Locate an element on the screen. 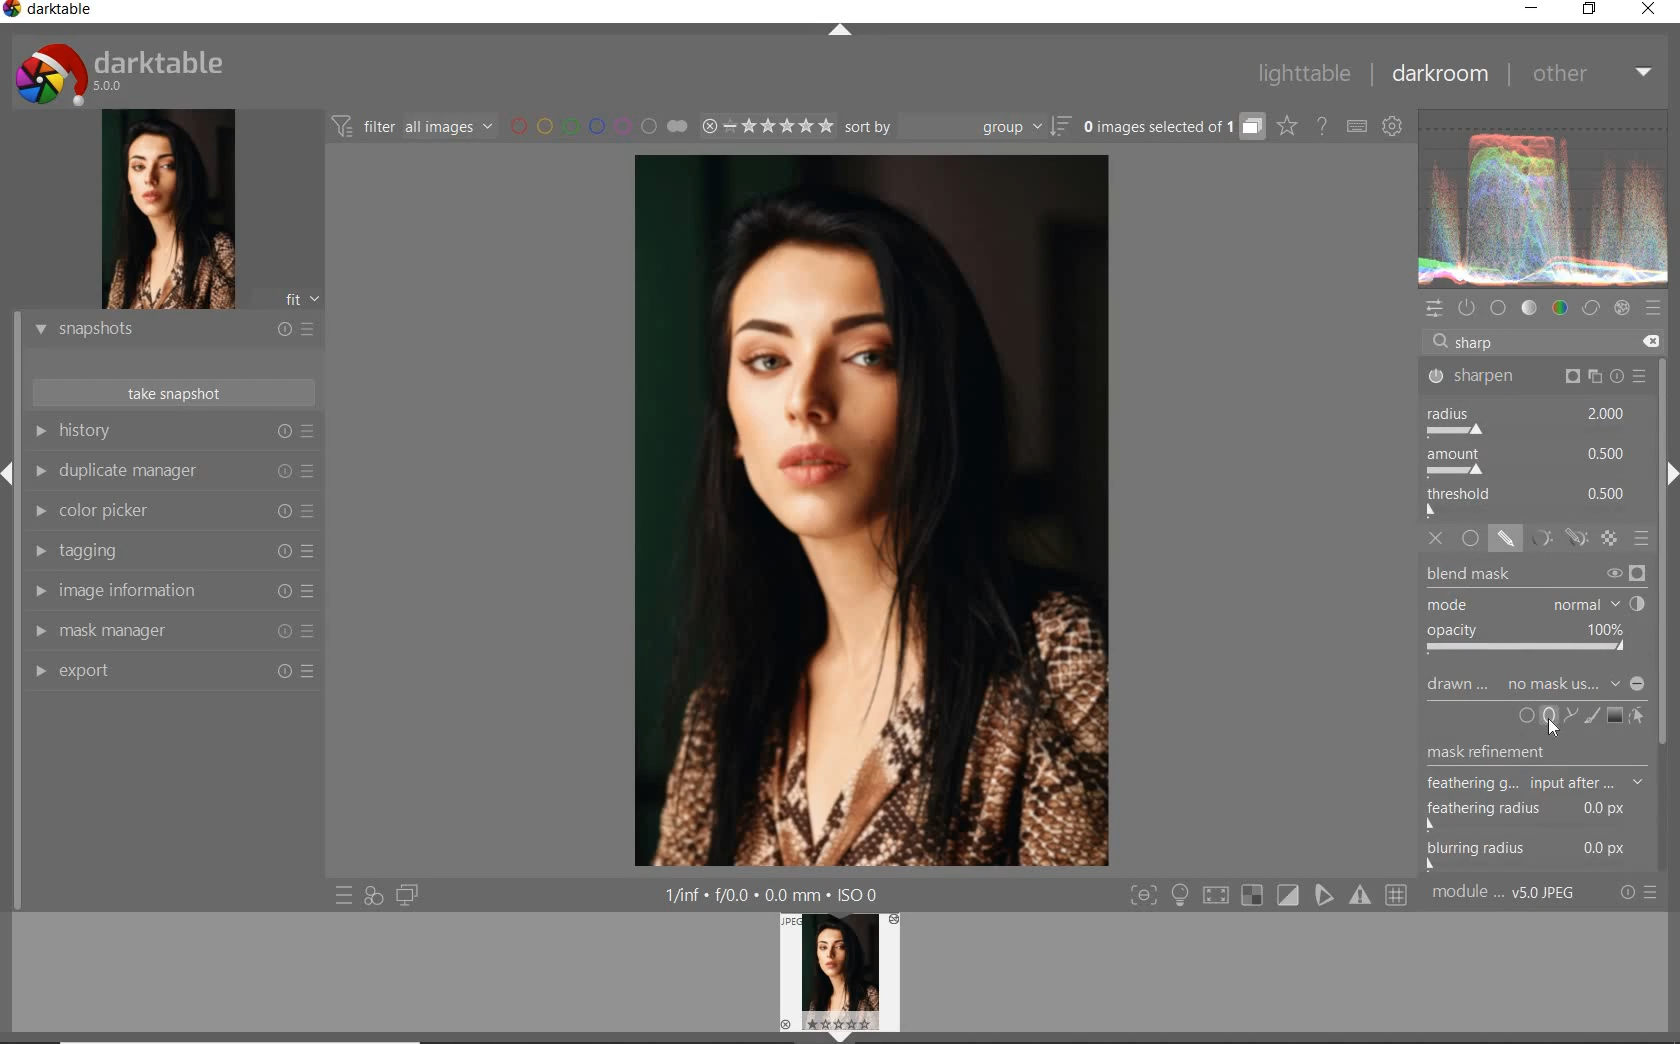 The image size is (1680, 1044). quick access panel is located at coordinates (1437, 311).